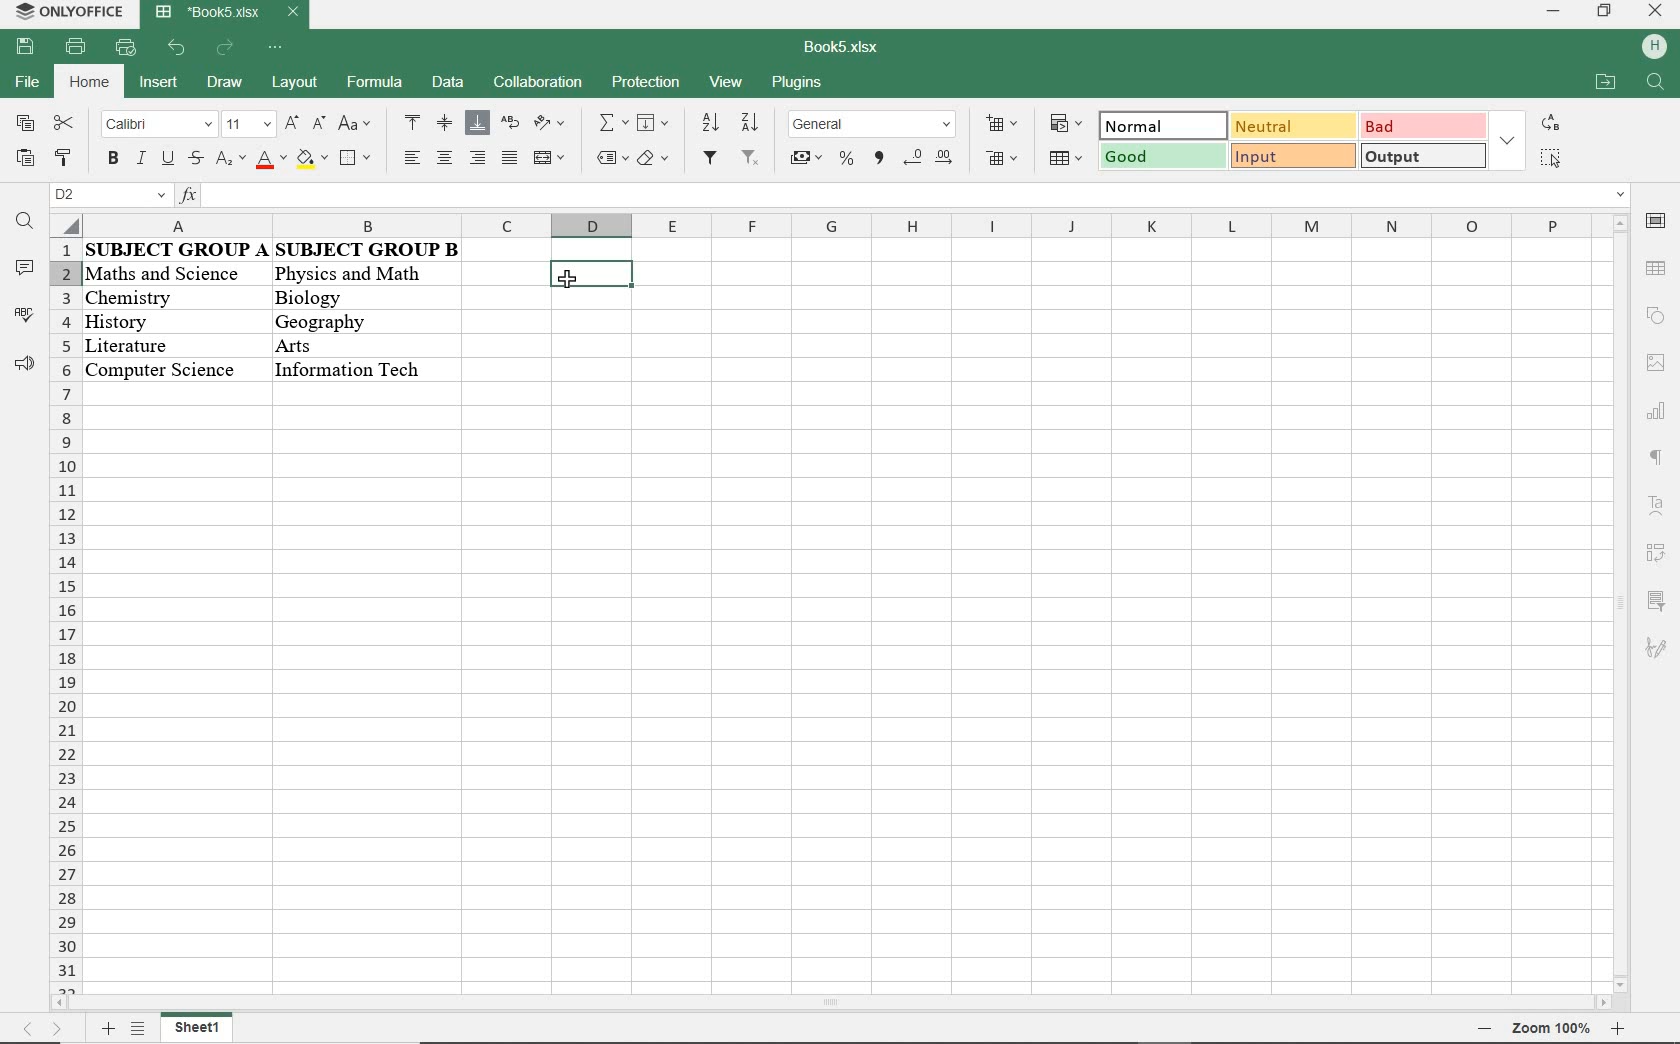 This screenshot has height=1044, width=1680. I want to click on input, so click(1291, 155).